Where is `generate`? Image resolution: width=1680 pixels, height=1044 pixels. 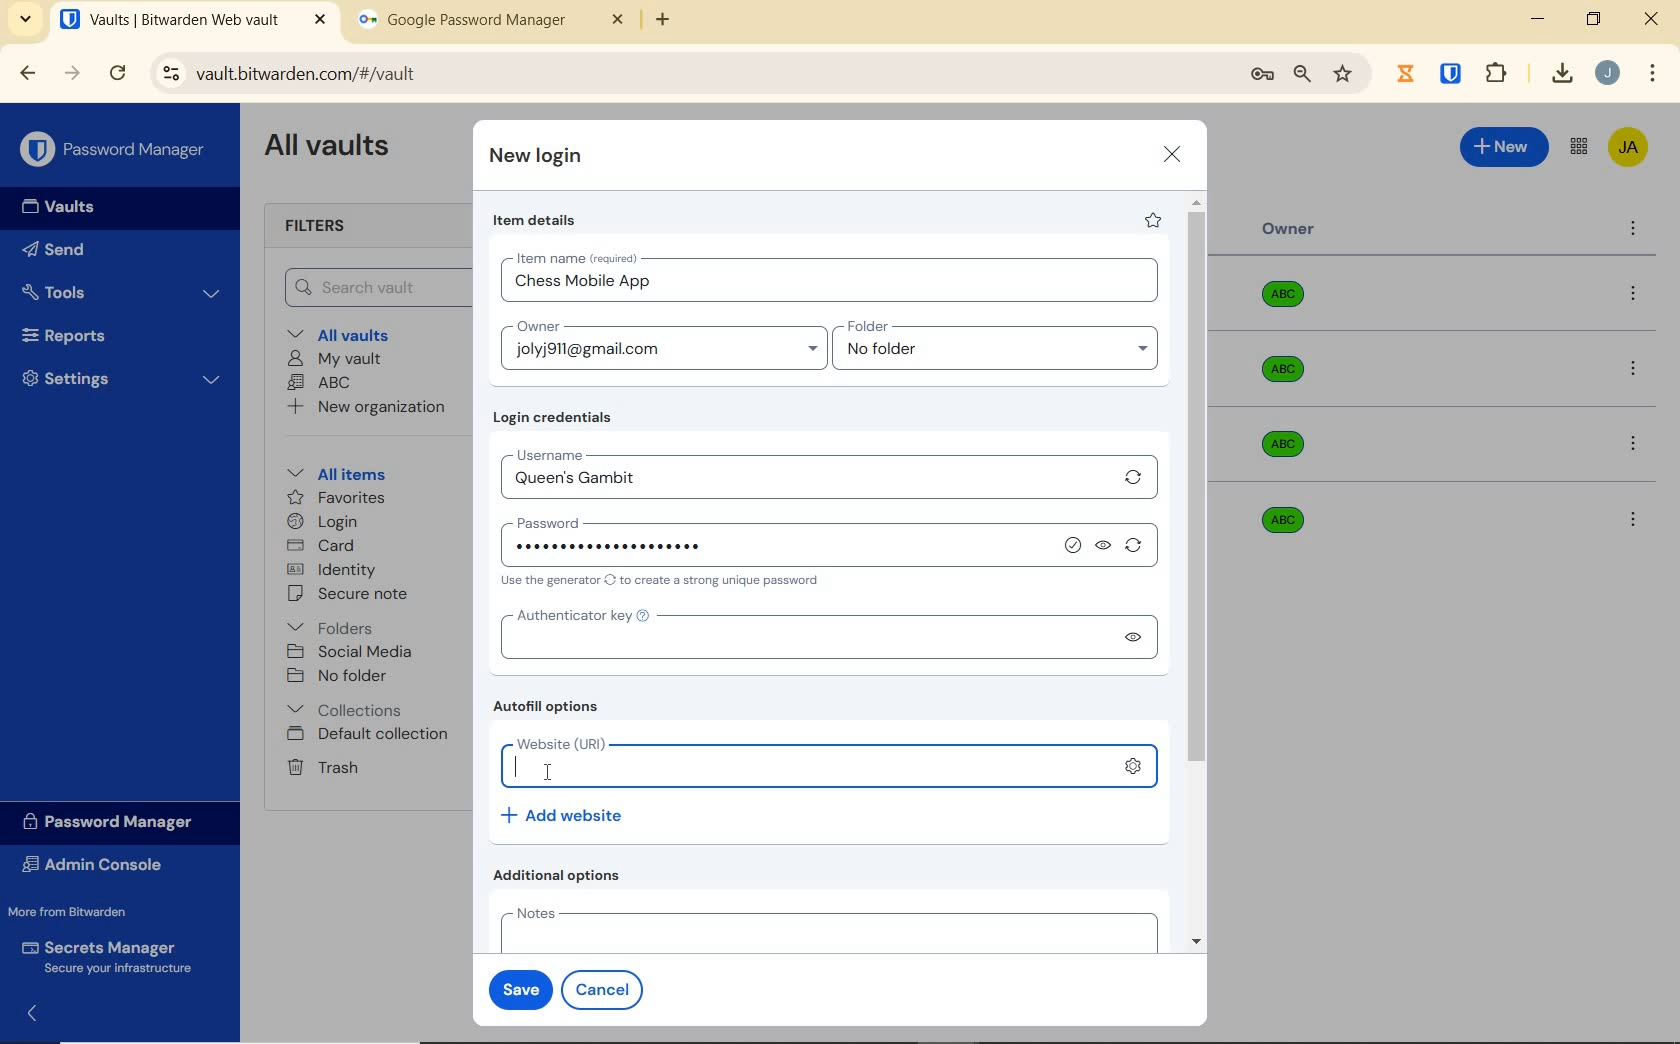
generate is located at coordinates (1134, 477).